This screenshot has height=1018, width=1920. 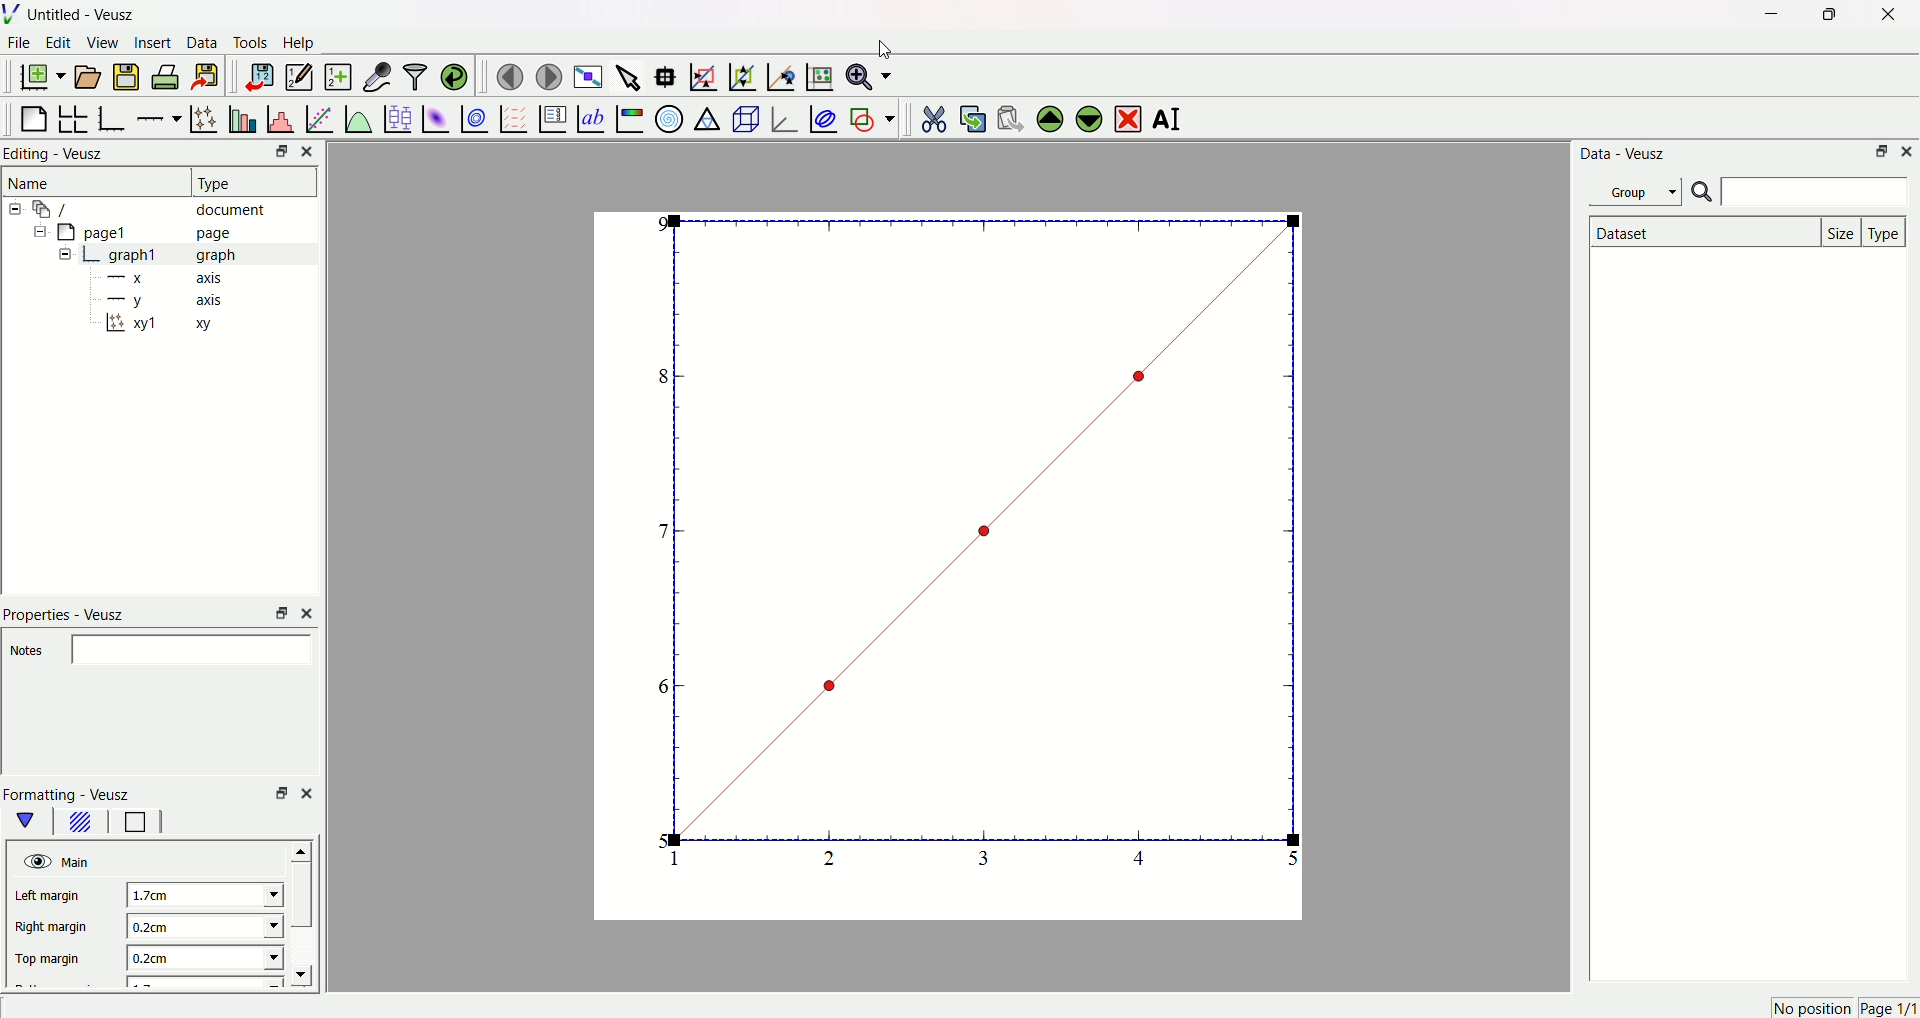 I want to click on ternary graphs, so click(x=706, y=116).